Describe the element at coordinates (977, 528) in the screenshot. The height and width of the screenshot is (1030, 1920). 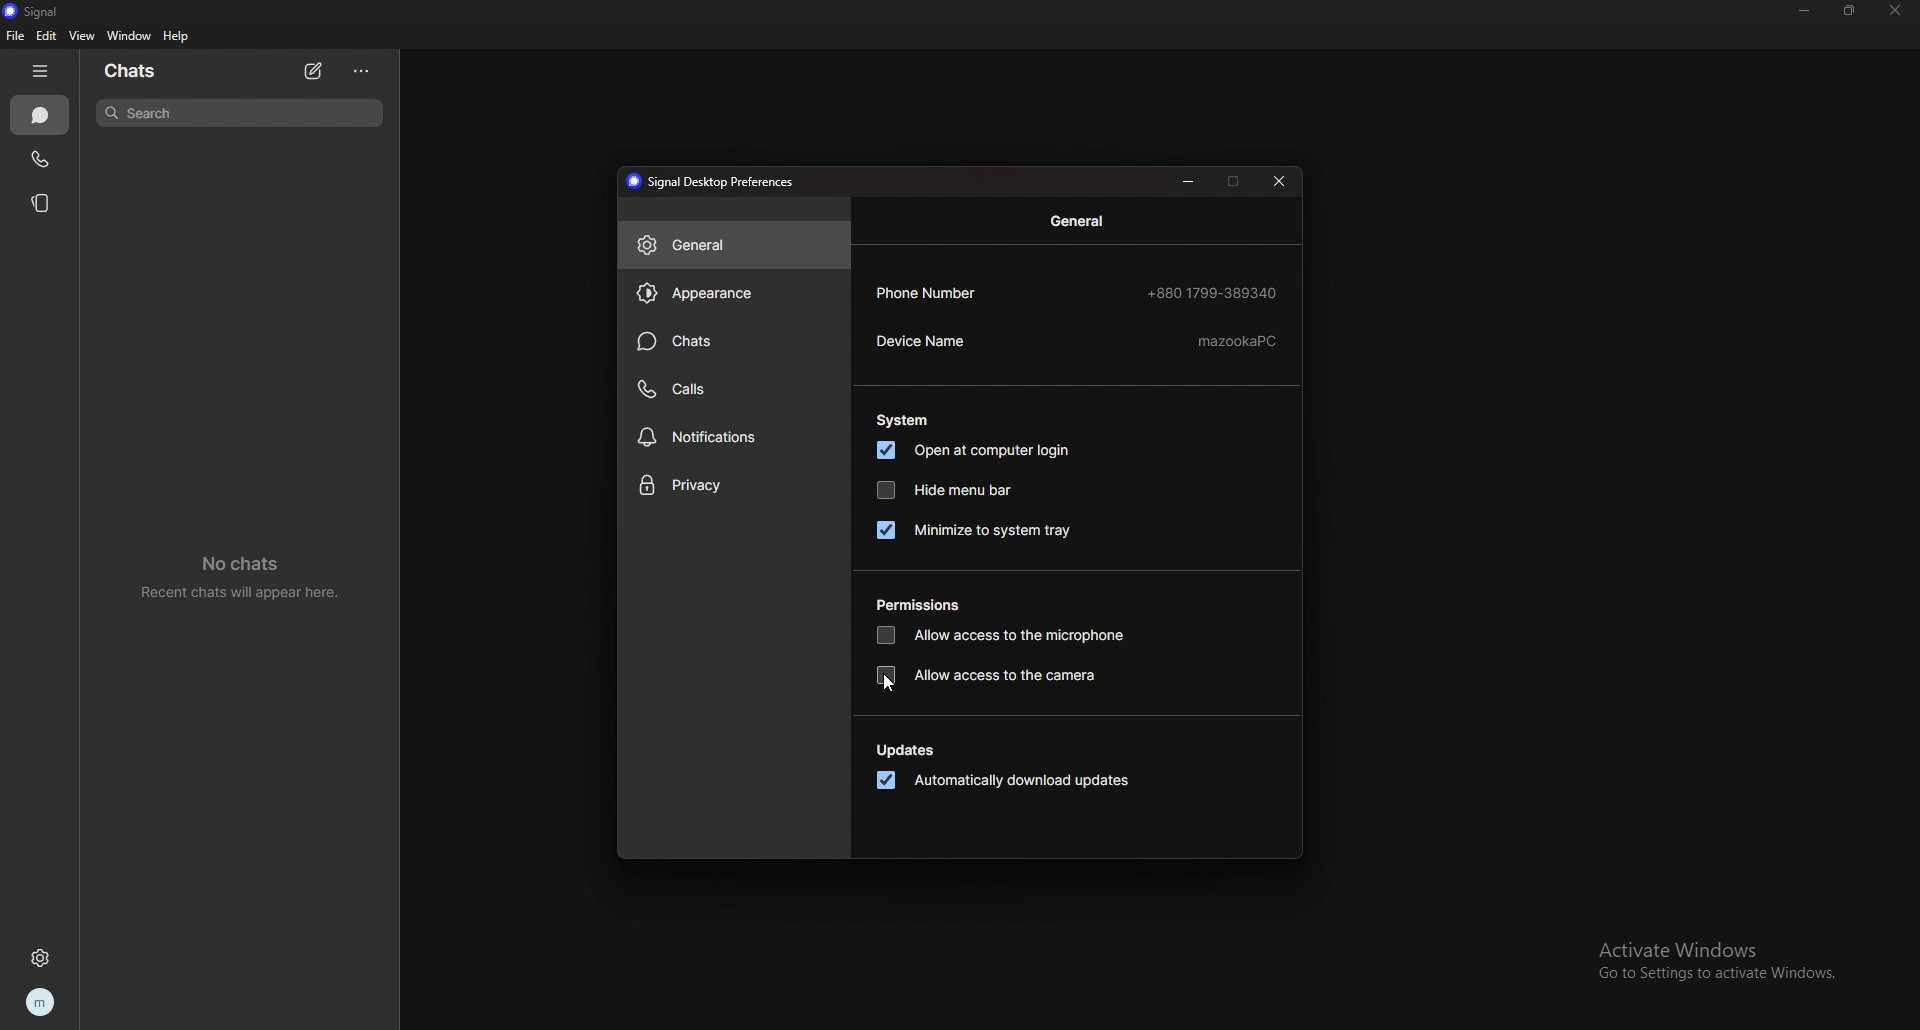
I see `minimize to system tray` at that location.